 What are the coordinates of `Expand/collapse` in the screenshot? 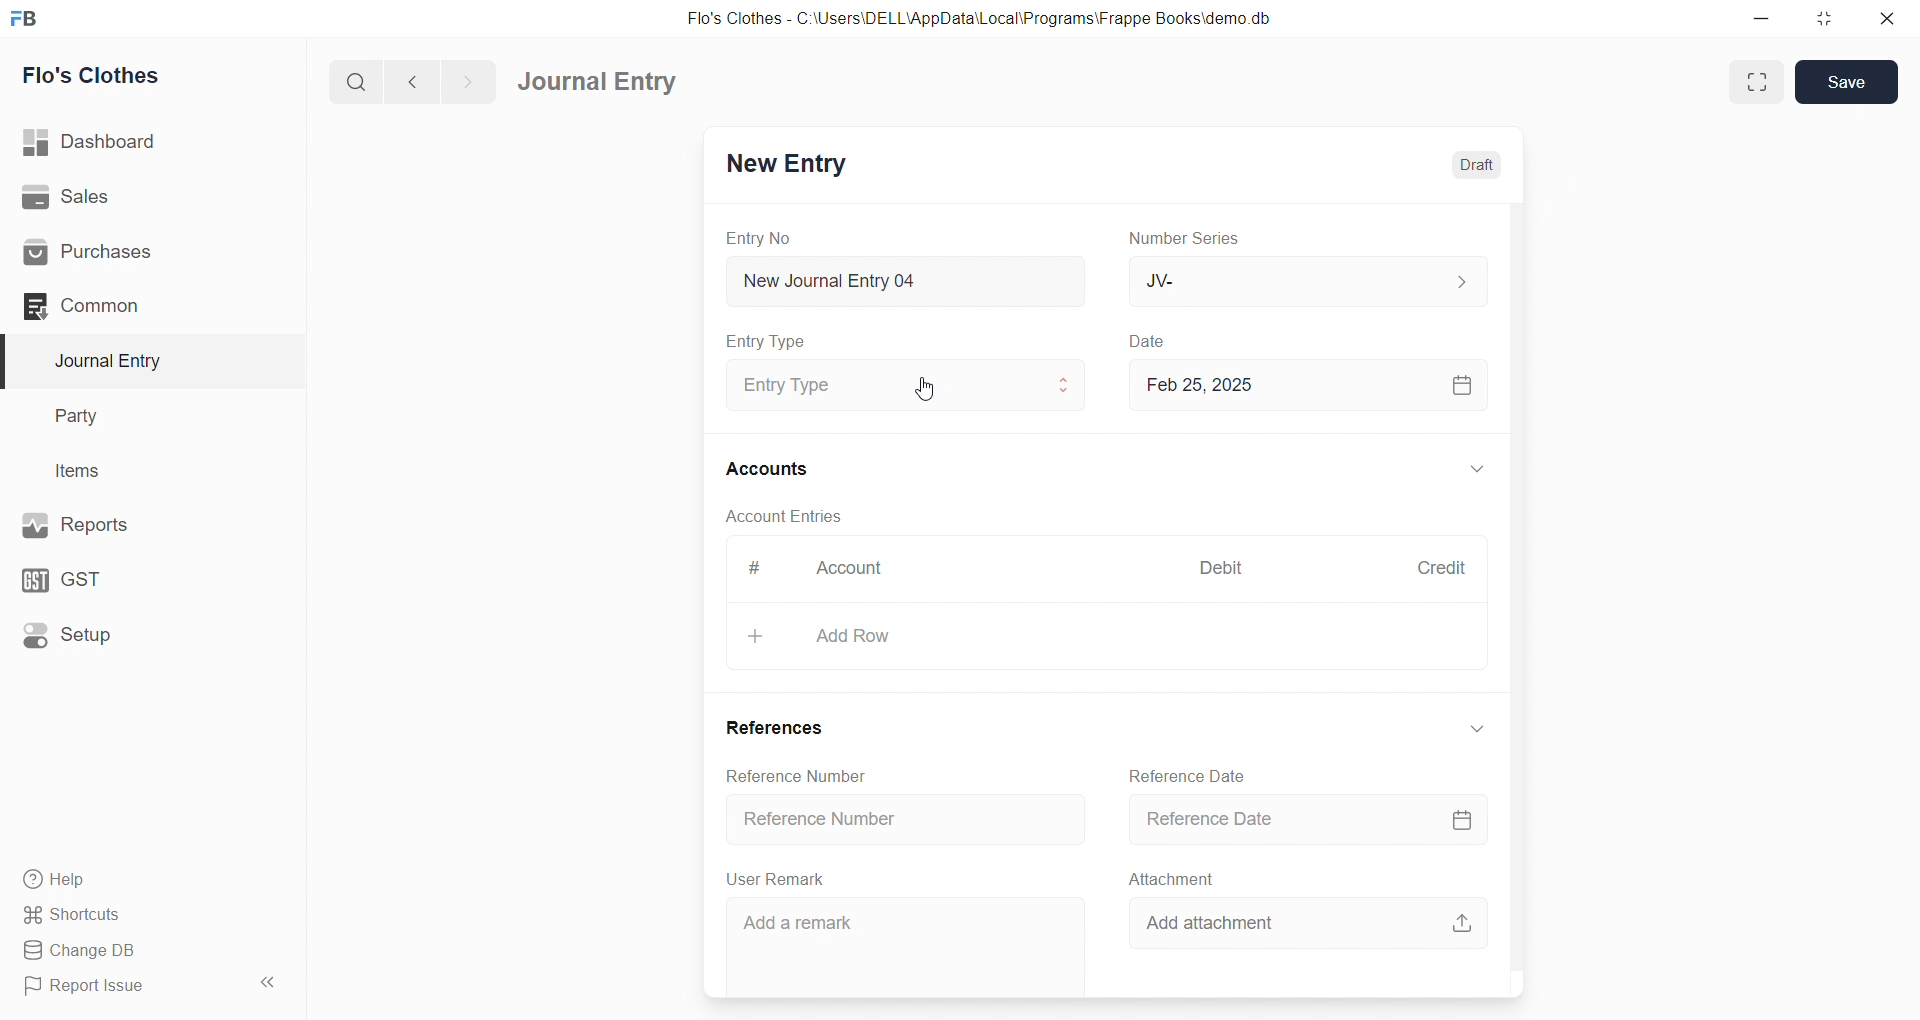 It's located at (1475, 728).